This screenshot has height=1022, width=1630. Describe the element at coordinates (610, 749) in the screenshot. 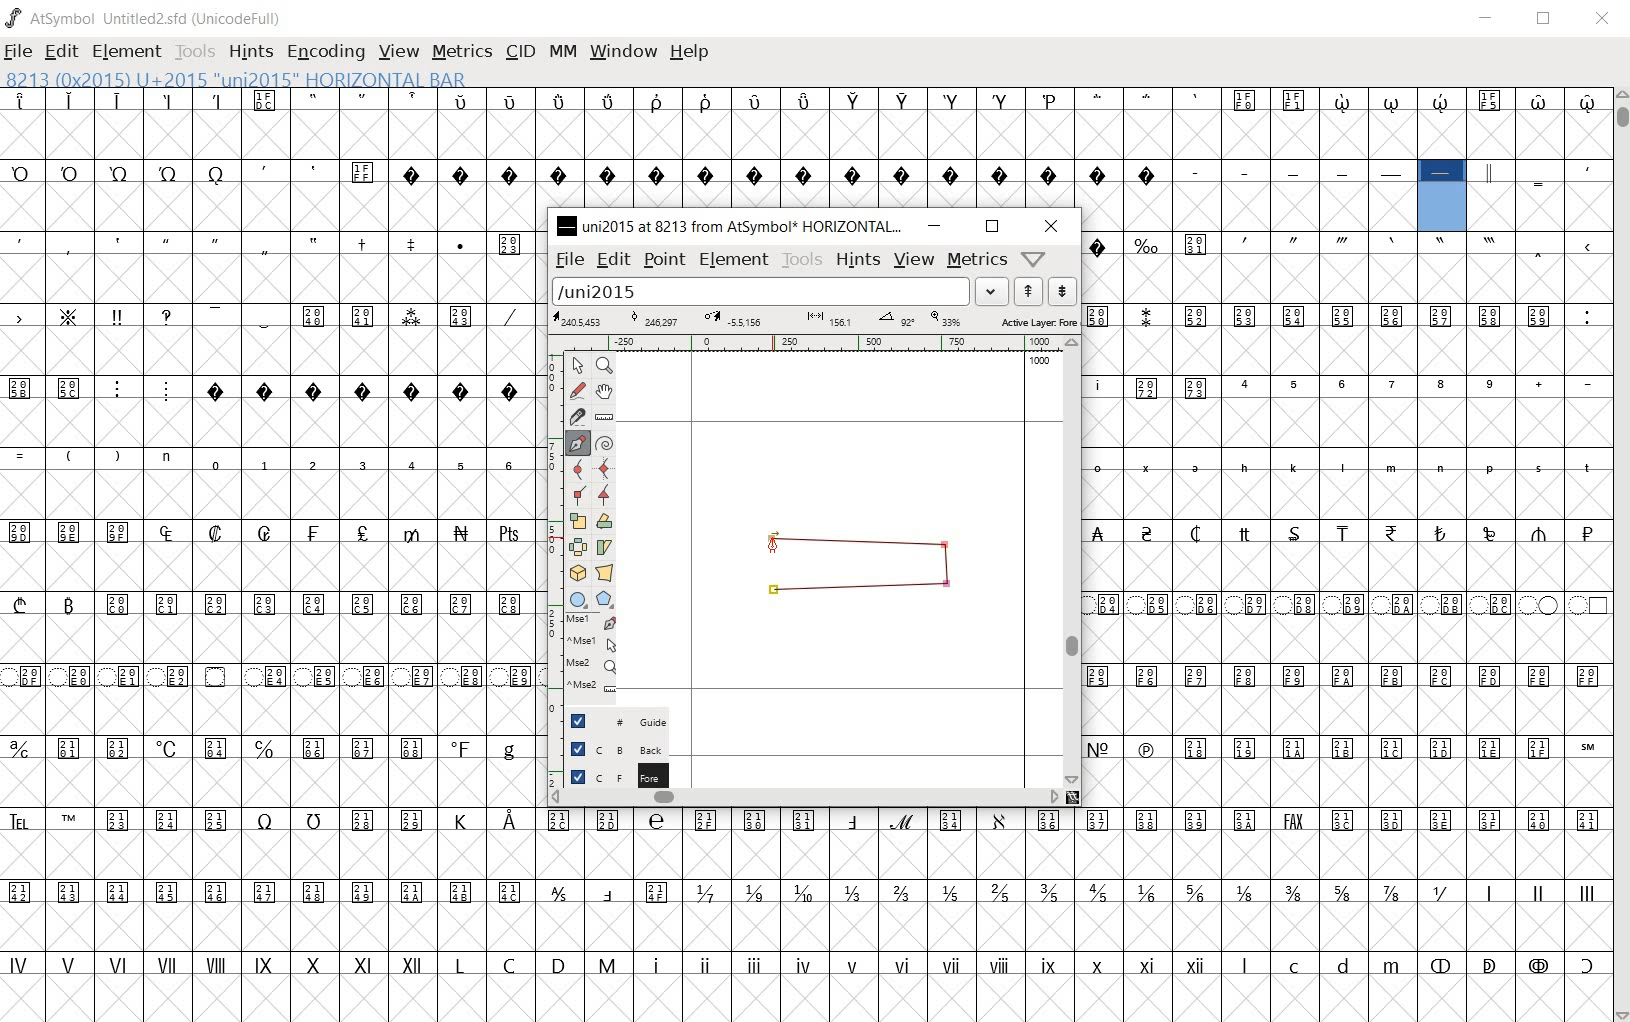

I see `Background` at that location.